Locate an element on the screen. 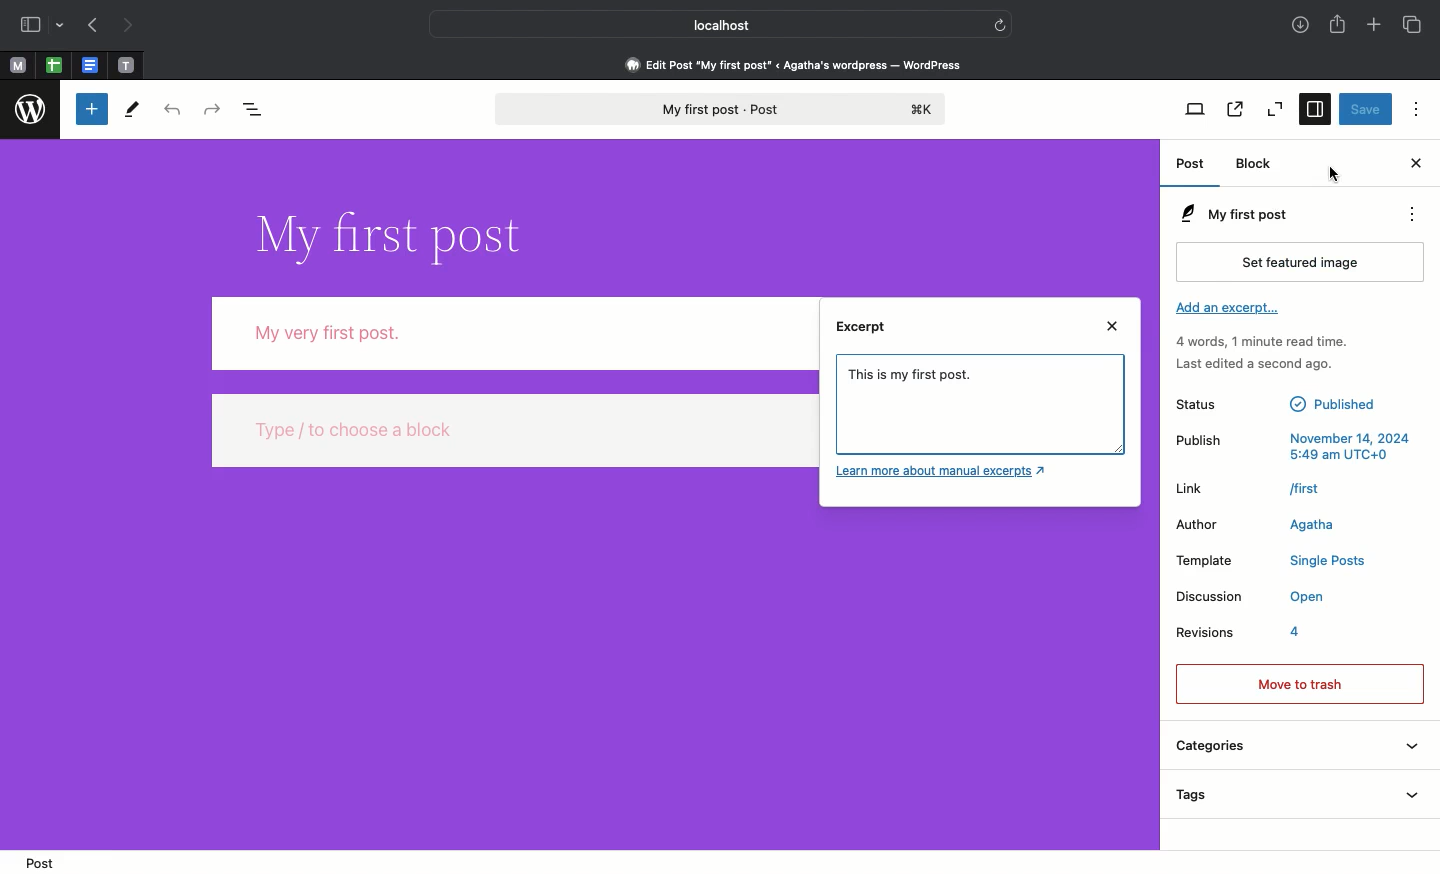 The image size is (1440, 874). M tabs is located at coordinates (15, 64).